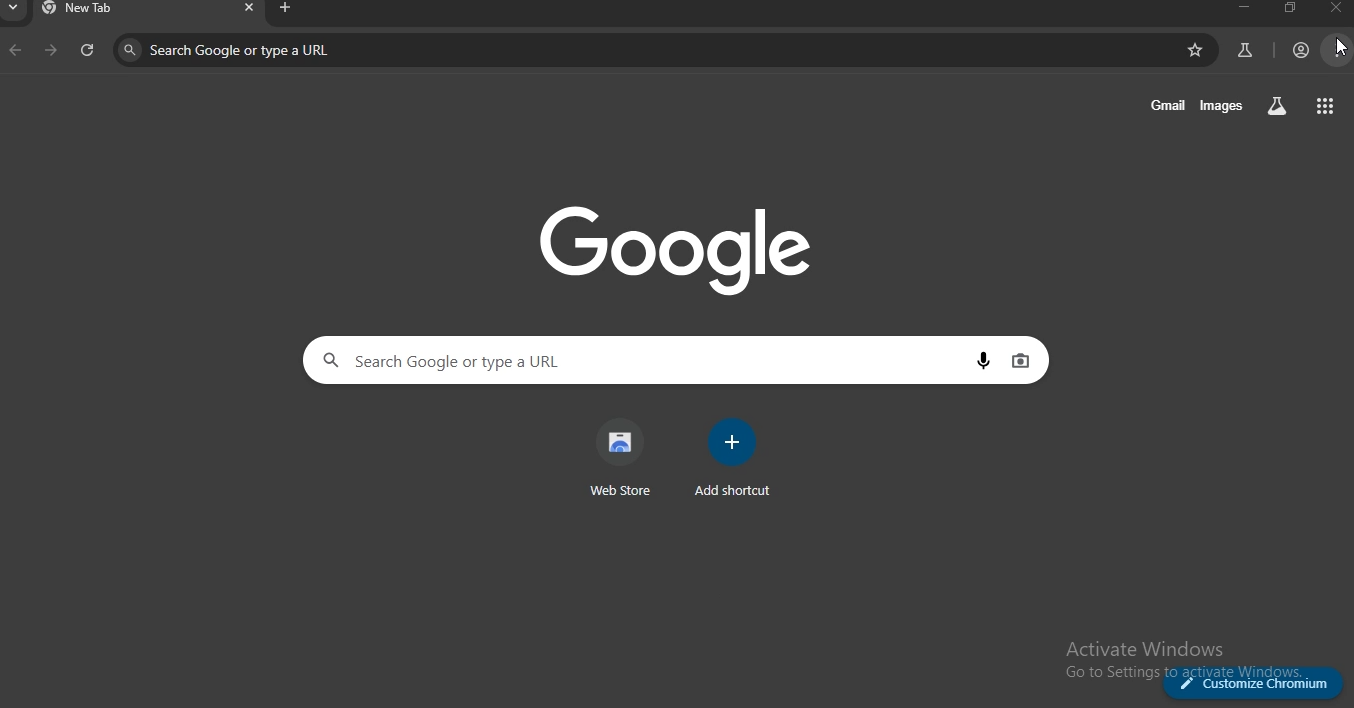 The image size is (1354, 708). I want to click on new tab, so click(103, 10).